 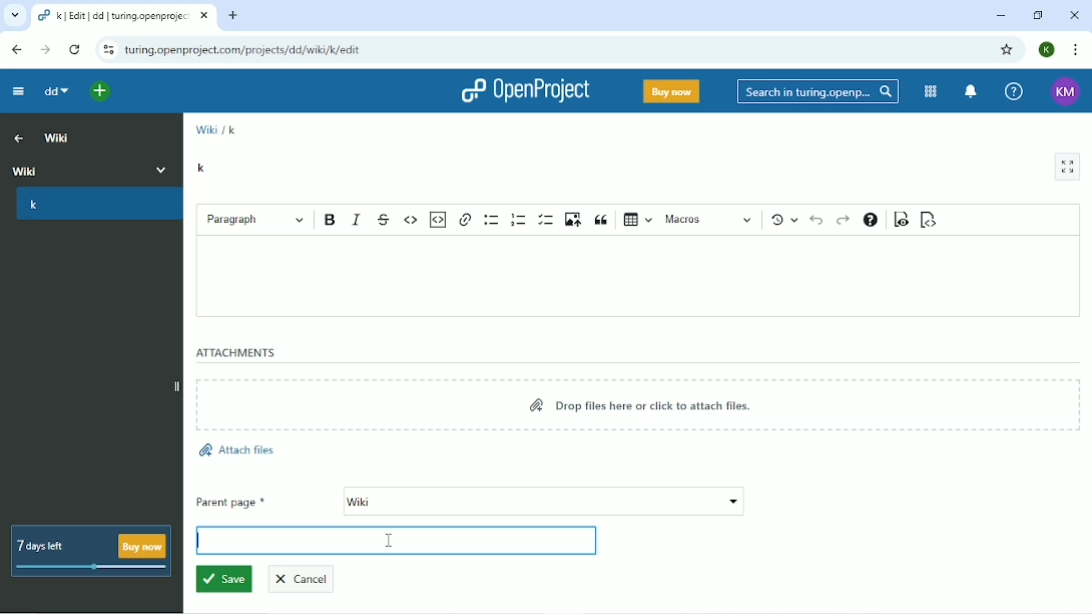 What do you see at coordinates (93, 551) in the screenshot?
I see `7 days left ` at bounding box center [93, 551].